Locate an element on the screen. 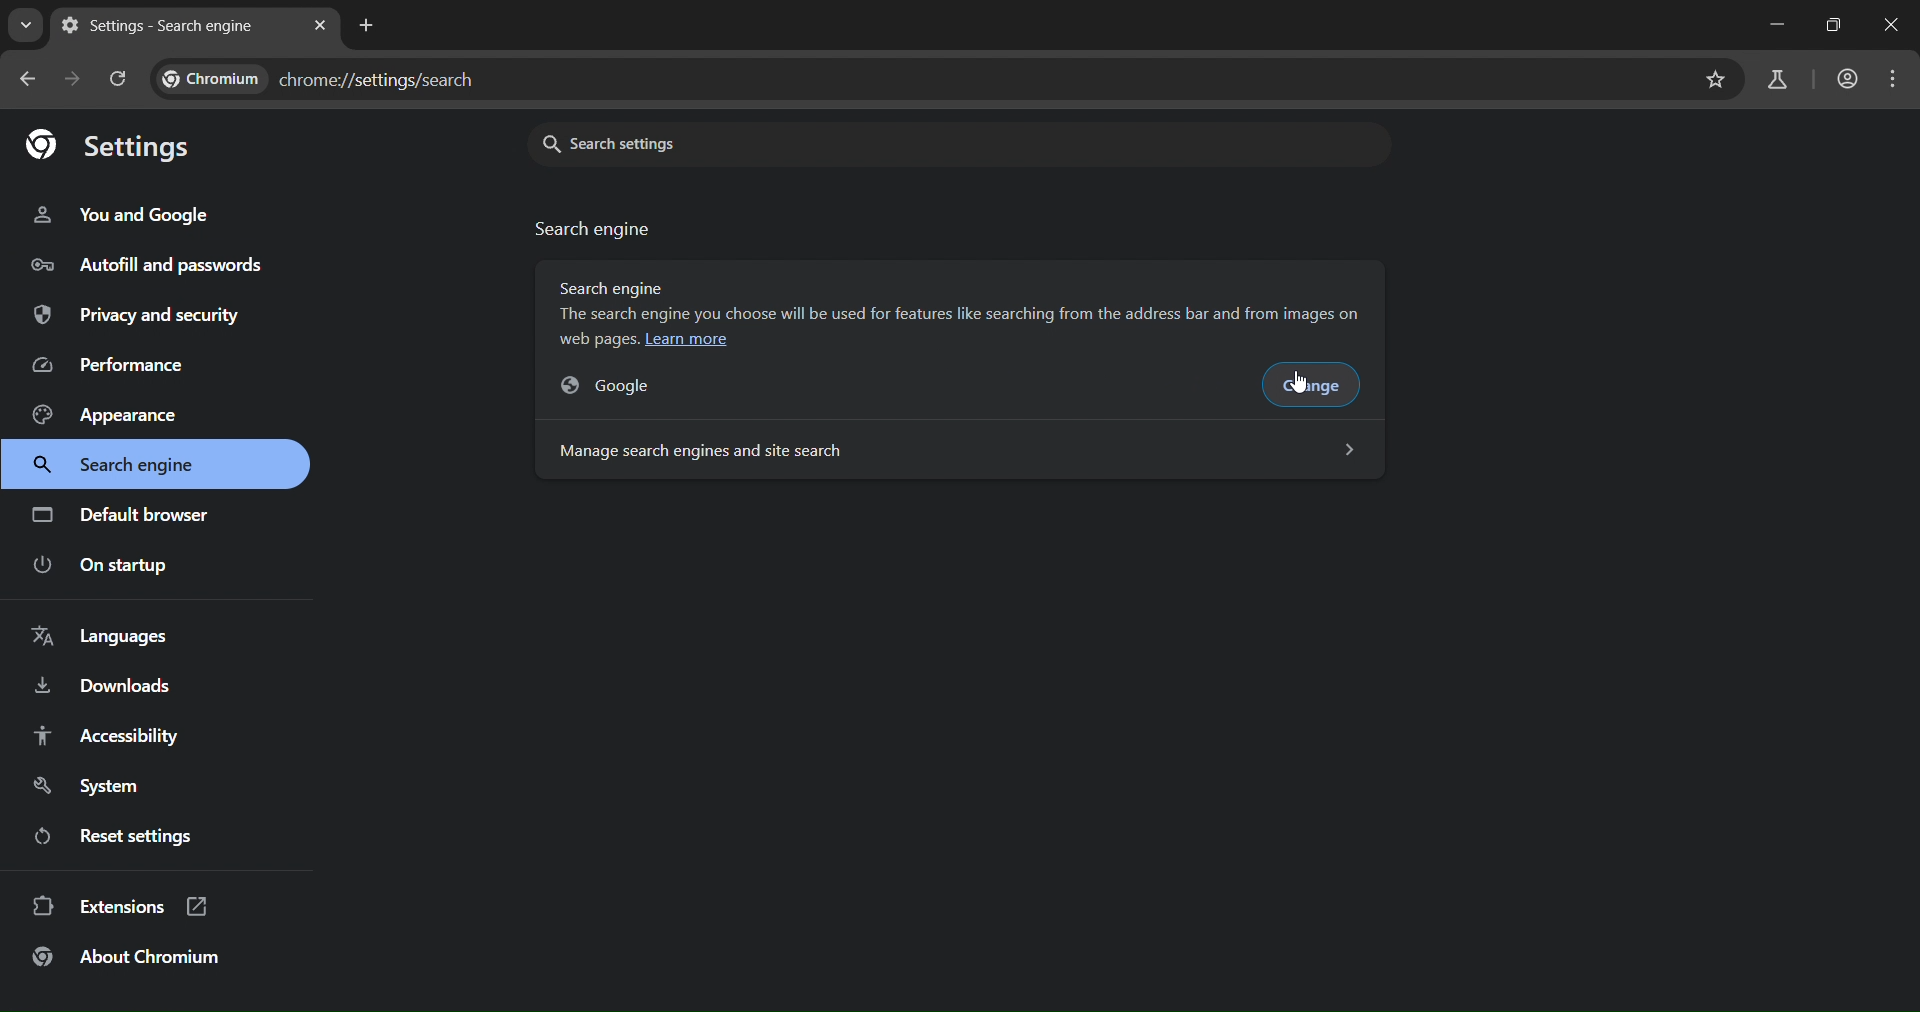  close tab is located at coordinates (322, 22).